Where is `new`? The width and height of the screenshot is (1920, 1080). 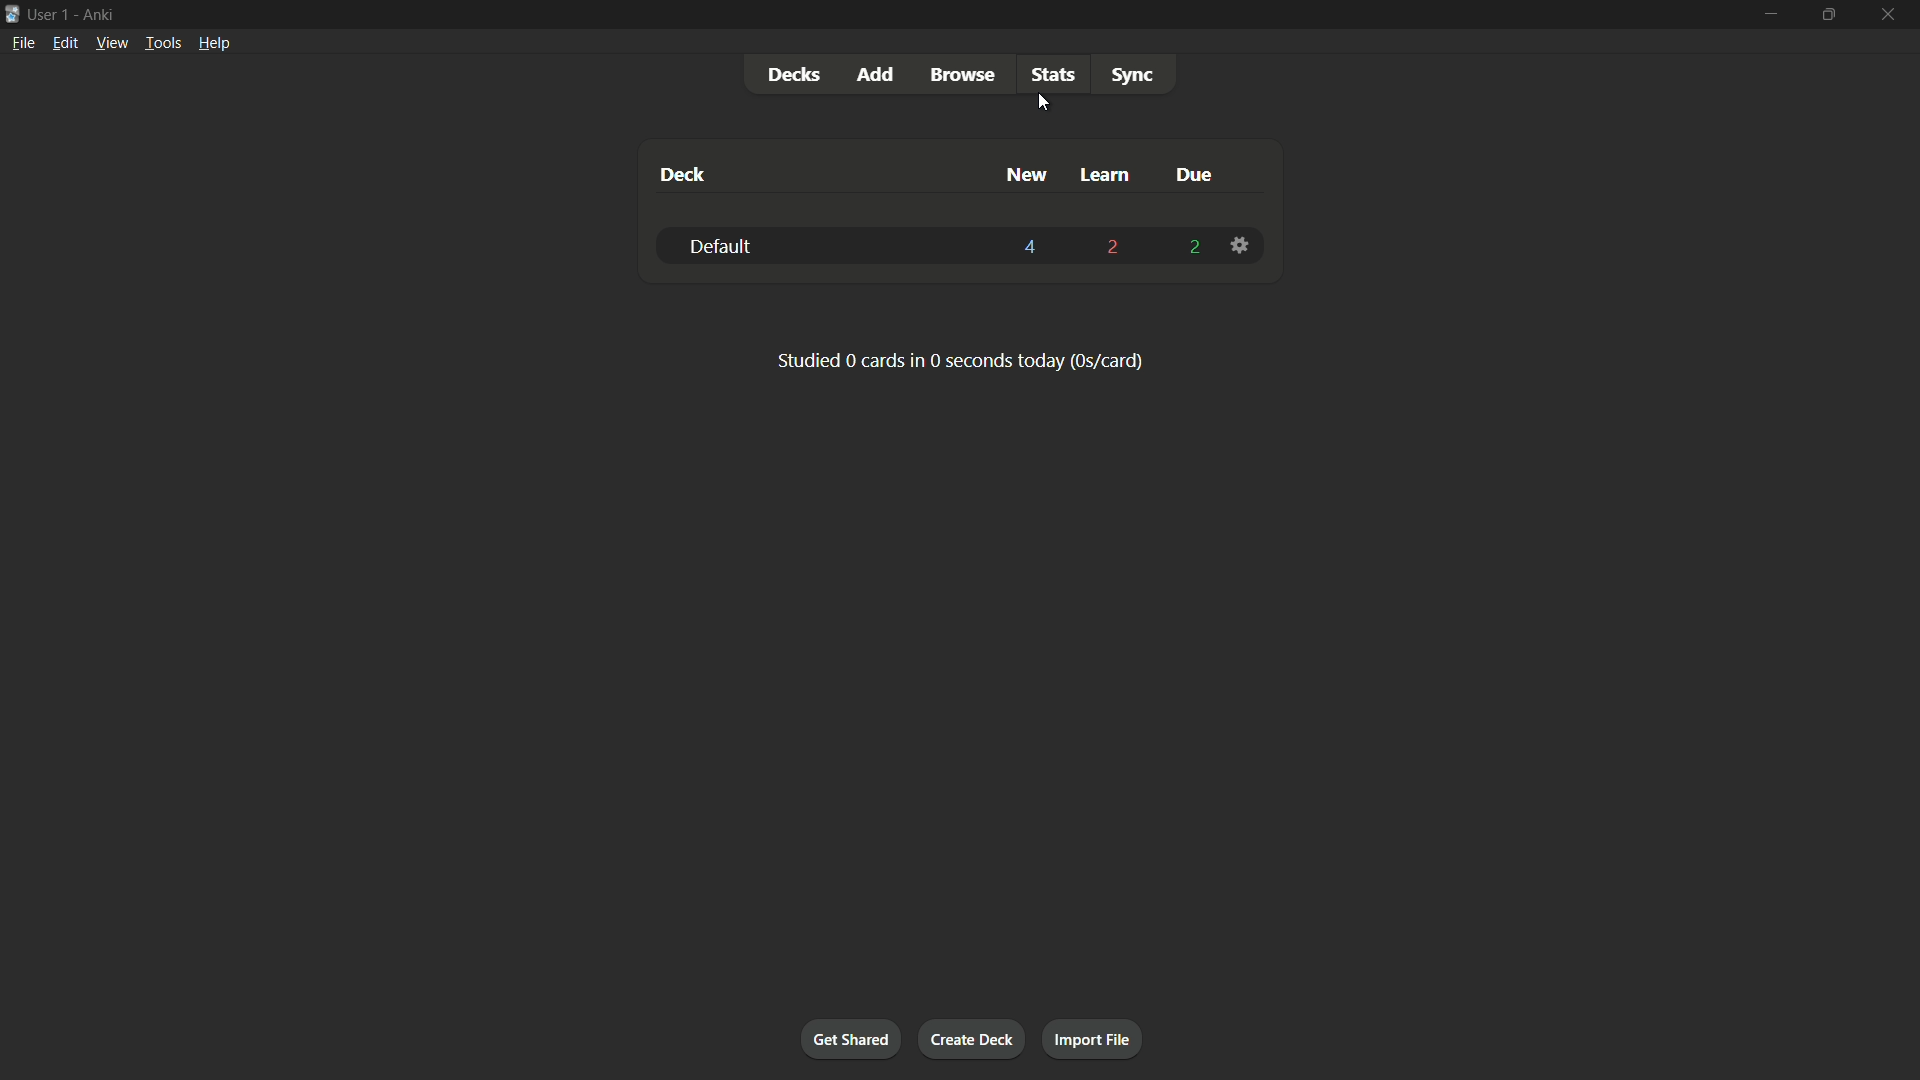 new is located at coordinates (1025, 176).